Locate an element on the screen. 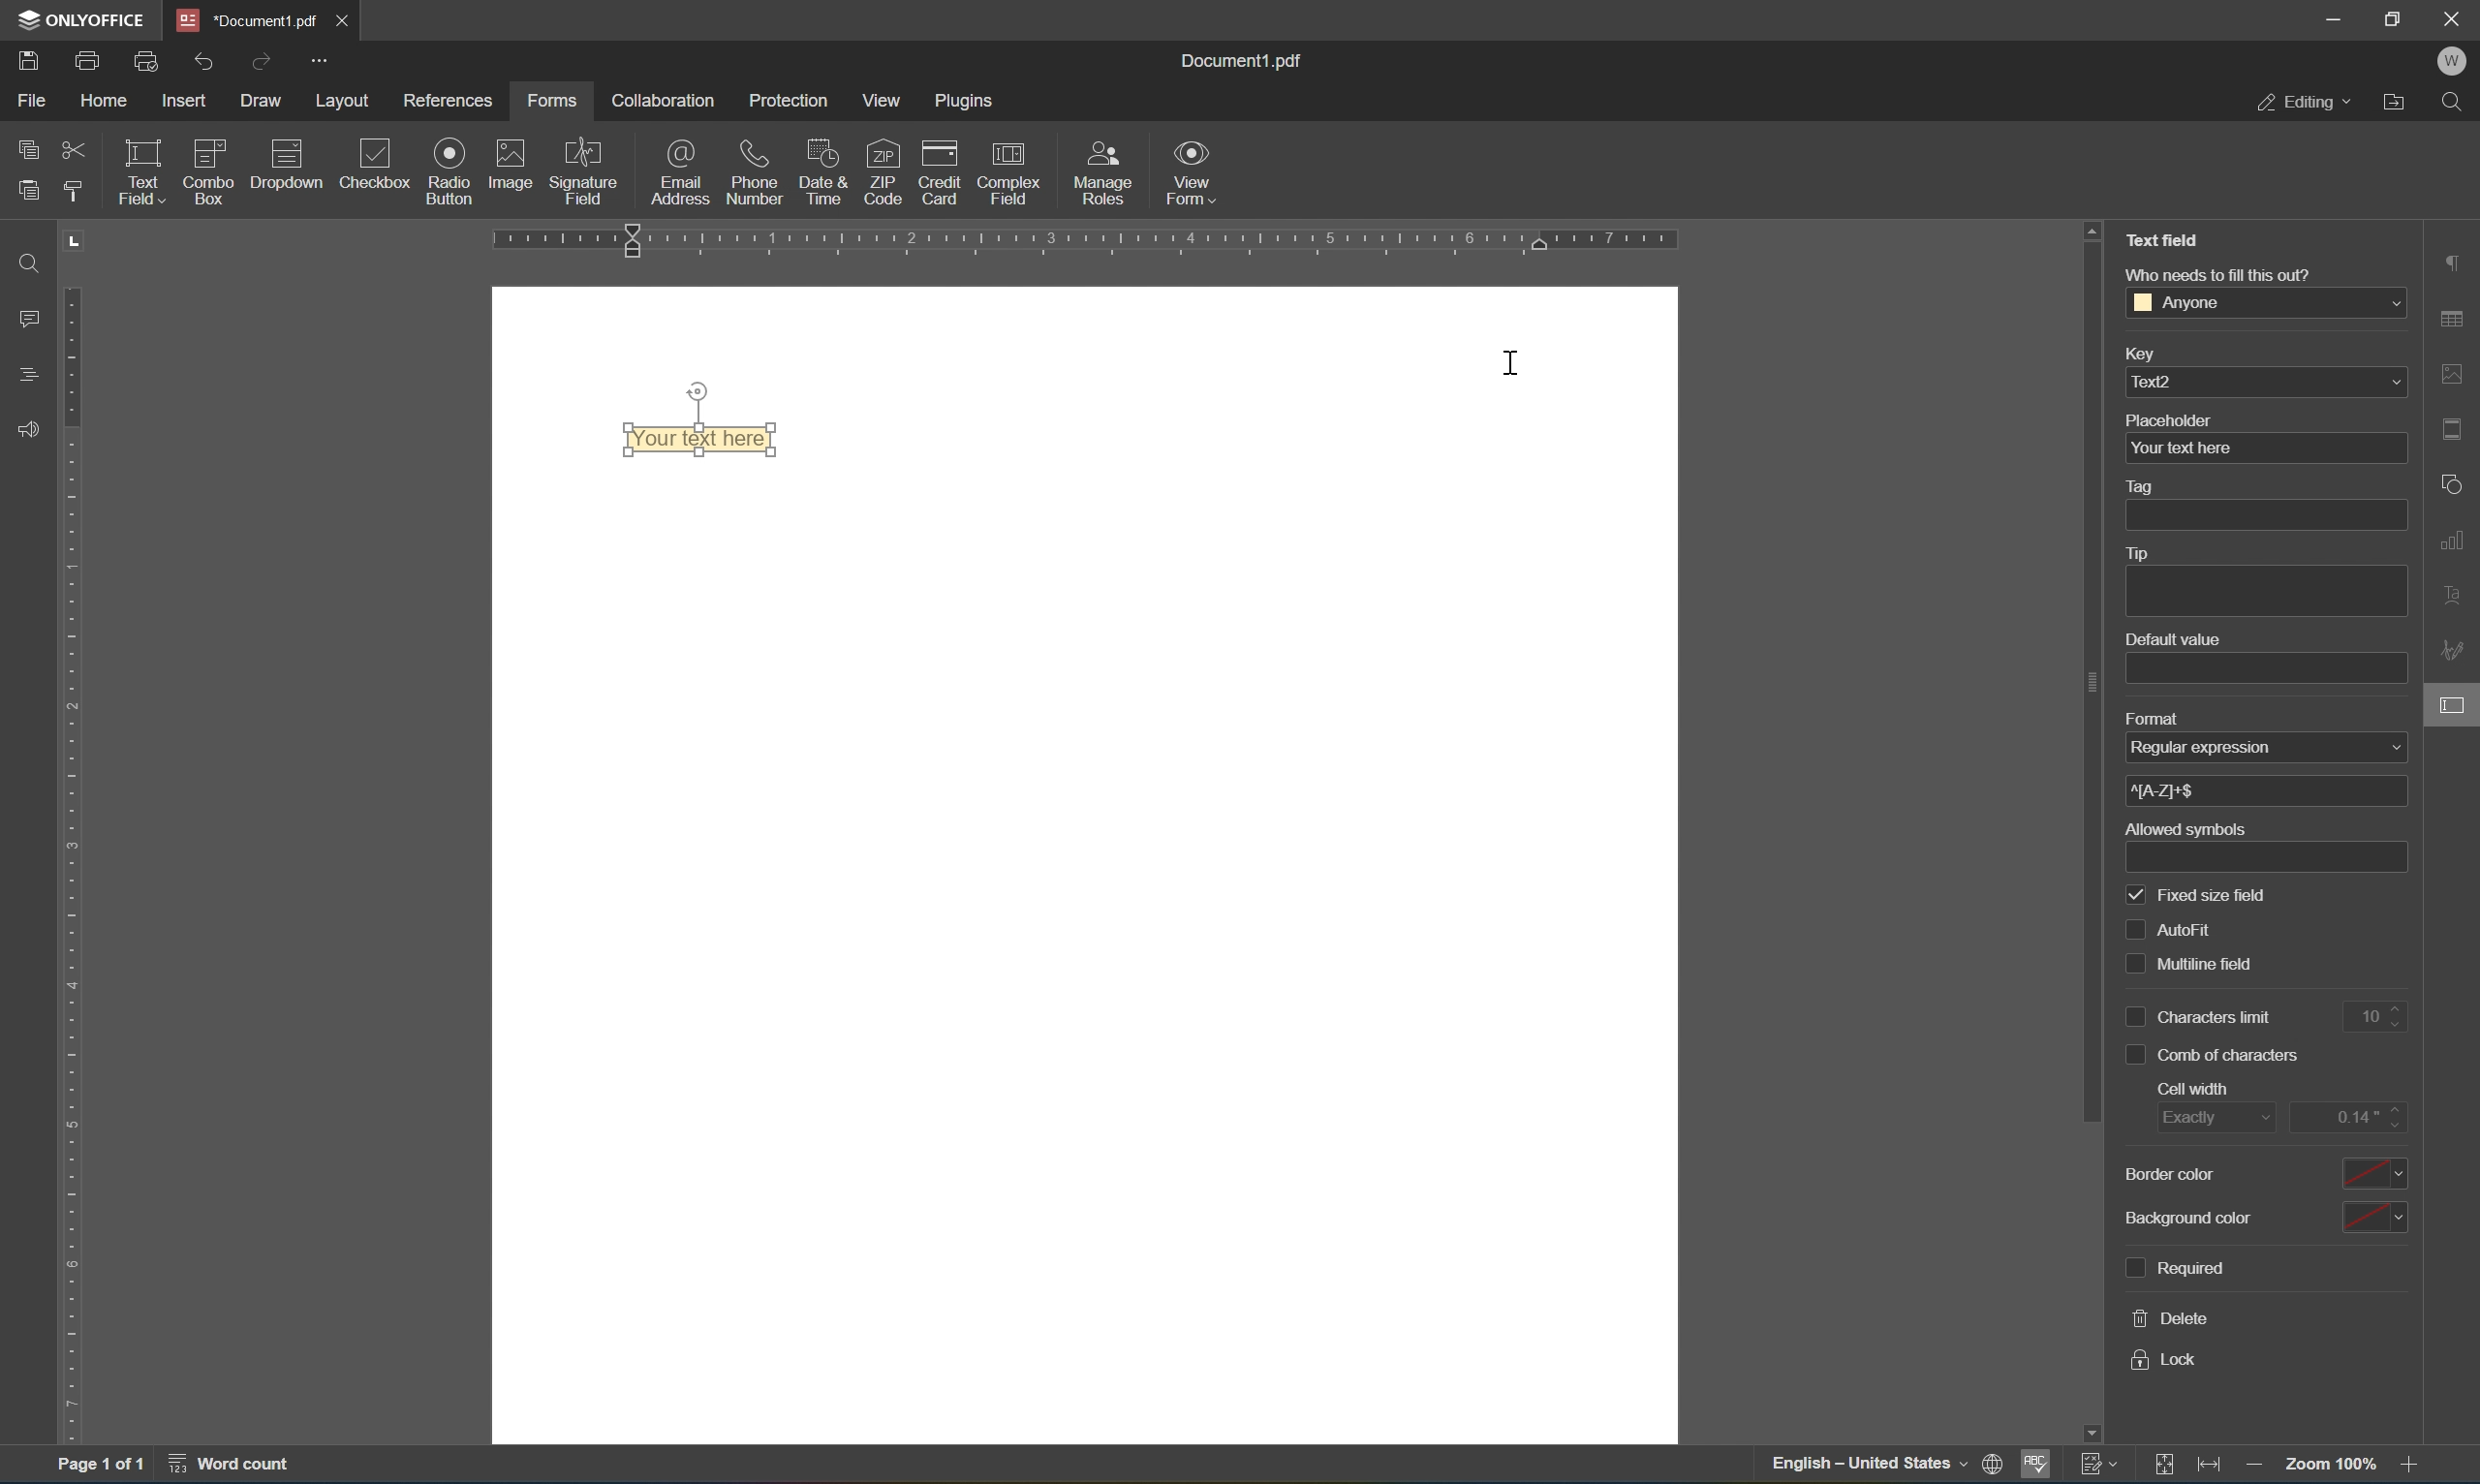  print preview is located at coordinates (144, 59).